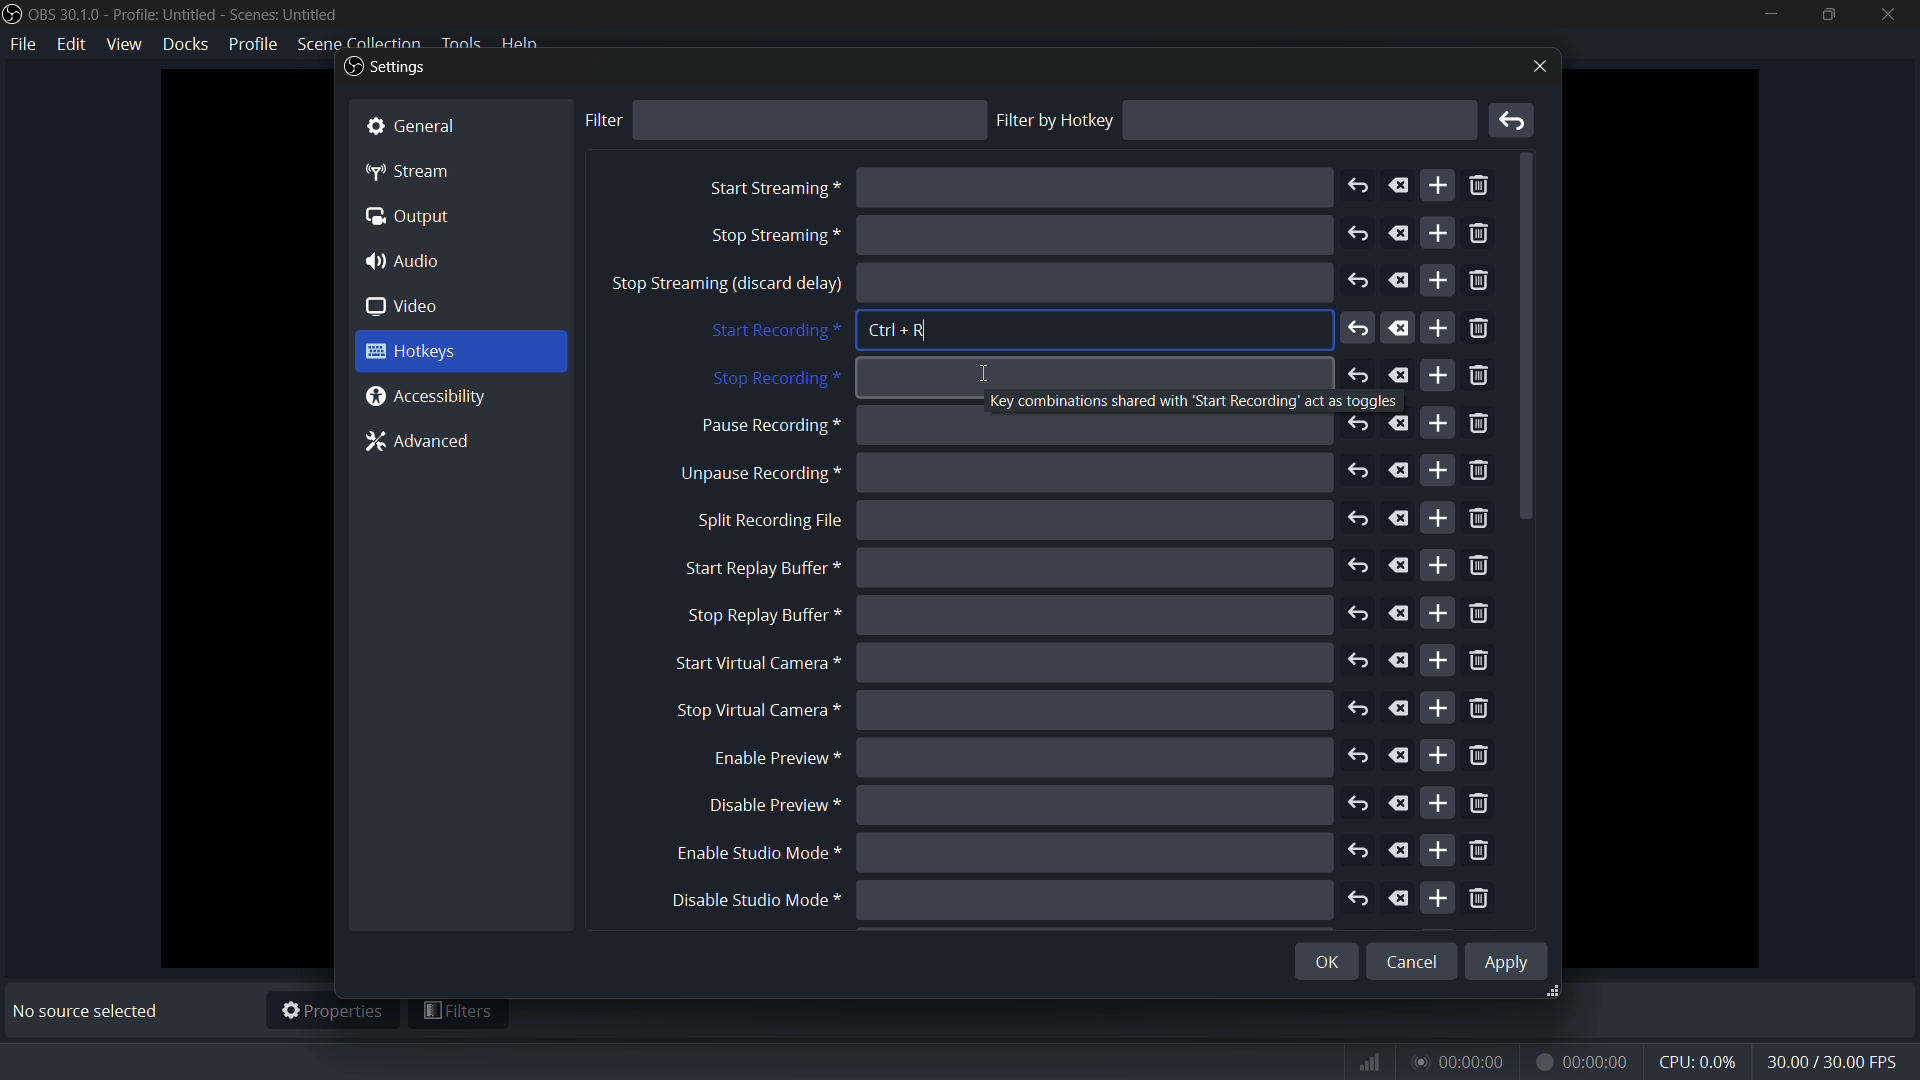  Describe the element at coordinates (1311, 964) in the screenshot. I see `OK` at that location.